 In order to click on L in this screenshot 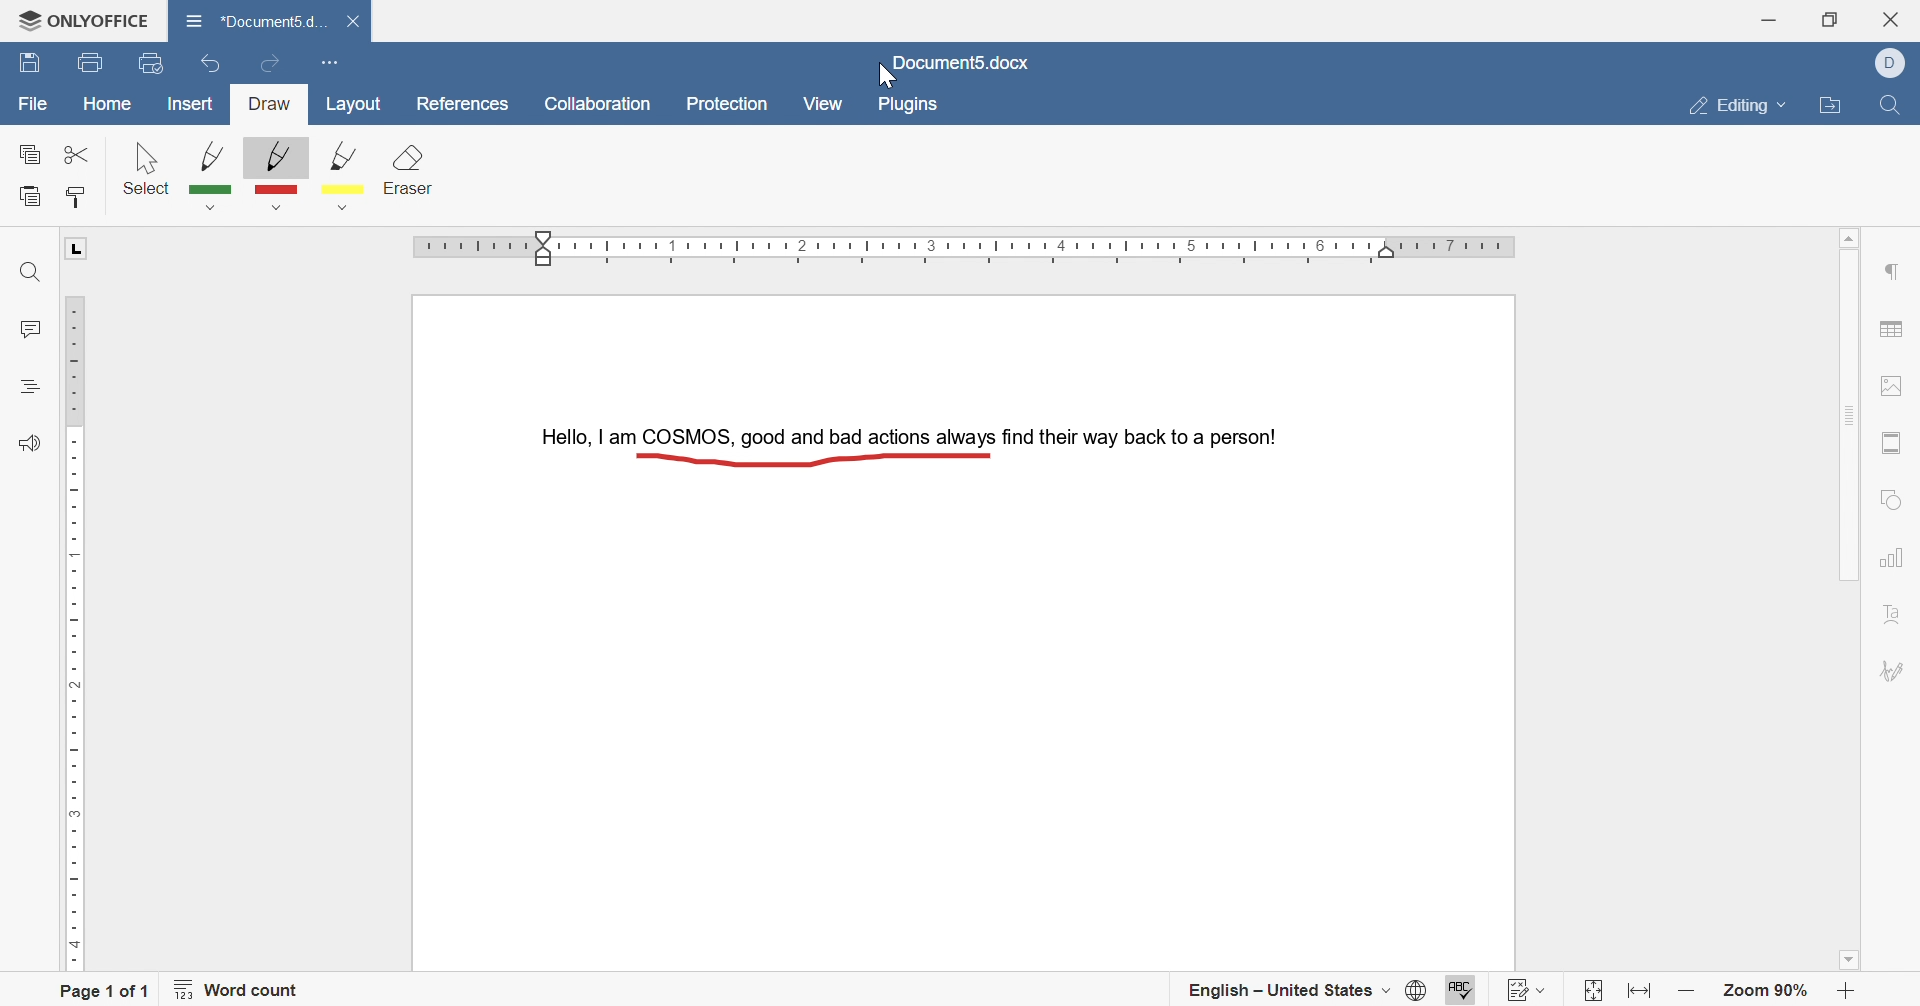, I will do `click(78, 249)`.